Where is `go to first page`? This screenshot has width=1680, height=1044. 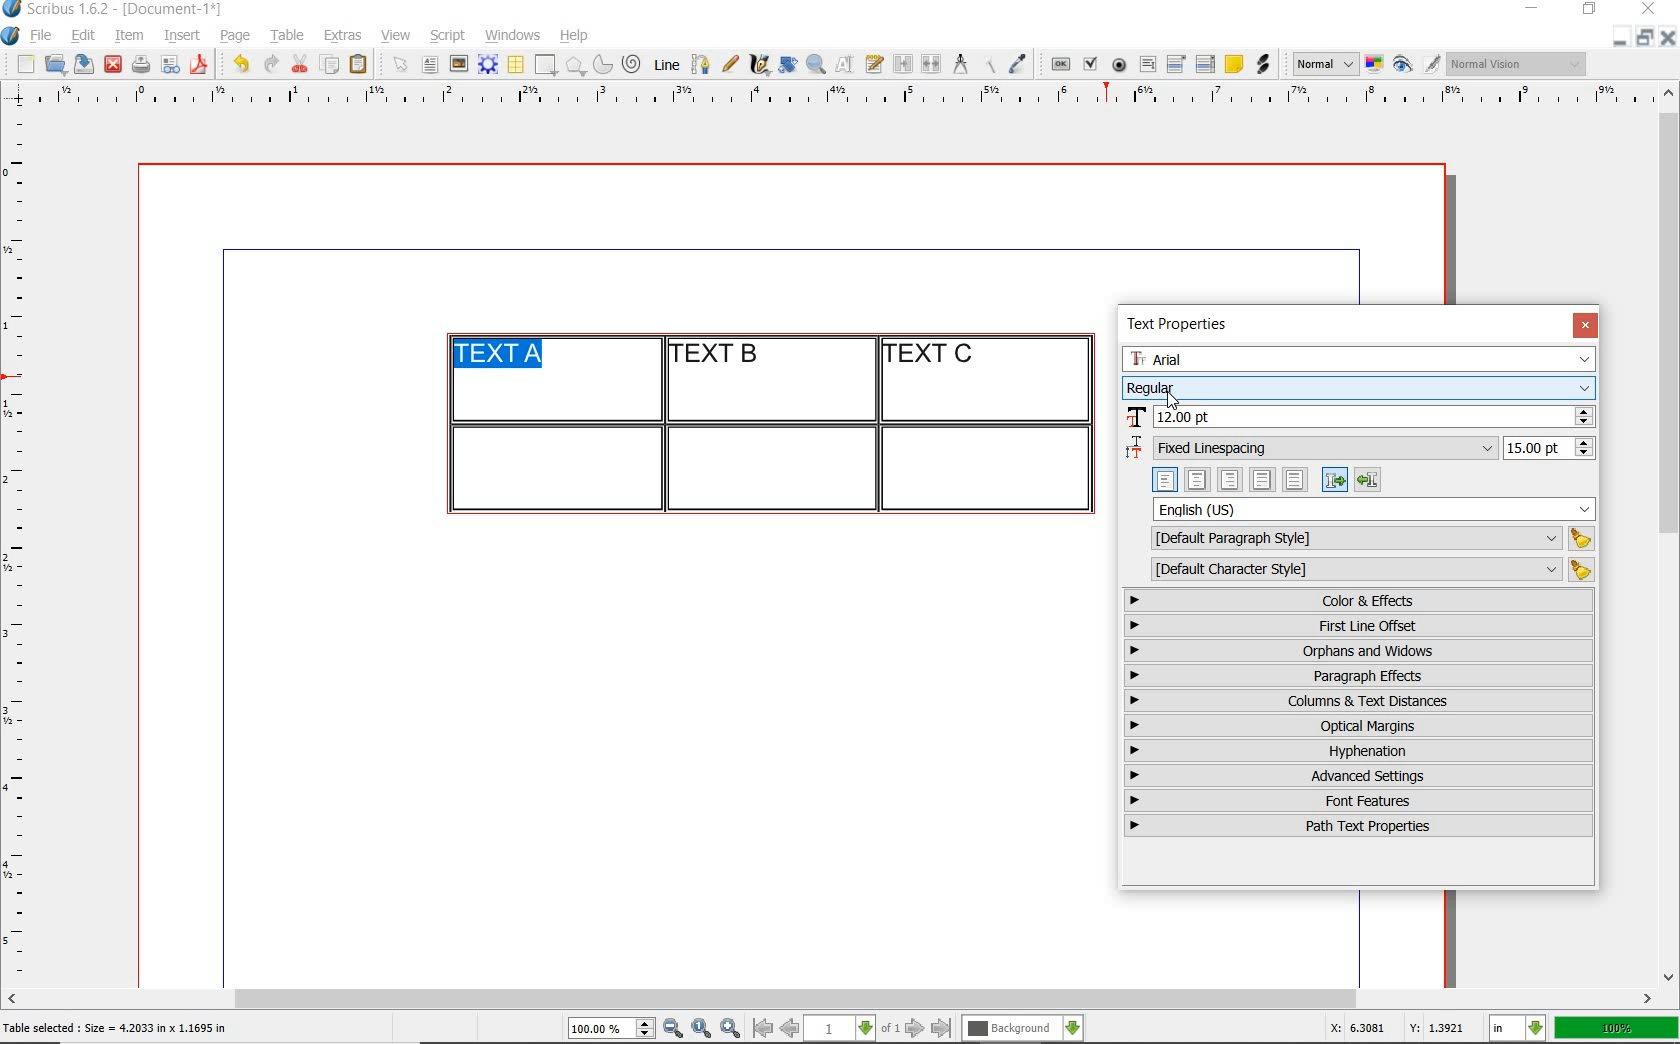
go to first page is located at coordinates (761, 1028).